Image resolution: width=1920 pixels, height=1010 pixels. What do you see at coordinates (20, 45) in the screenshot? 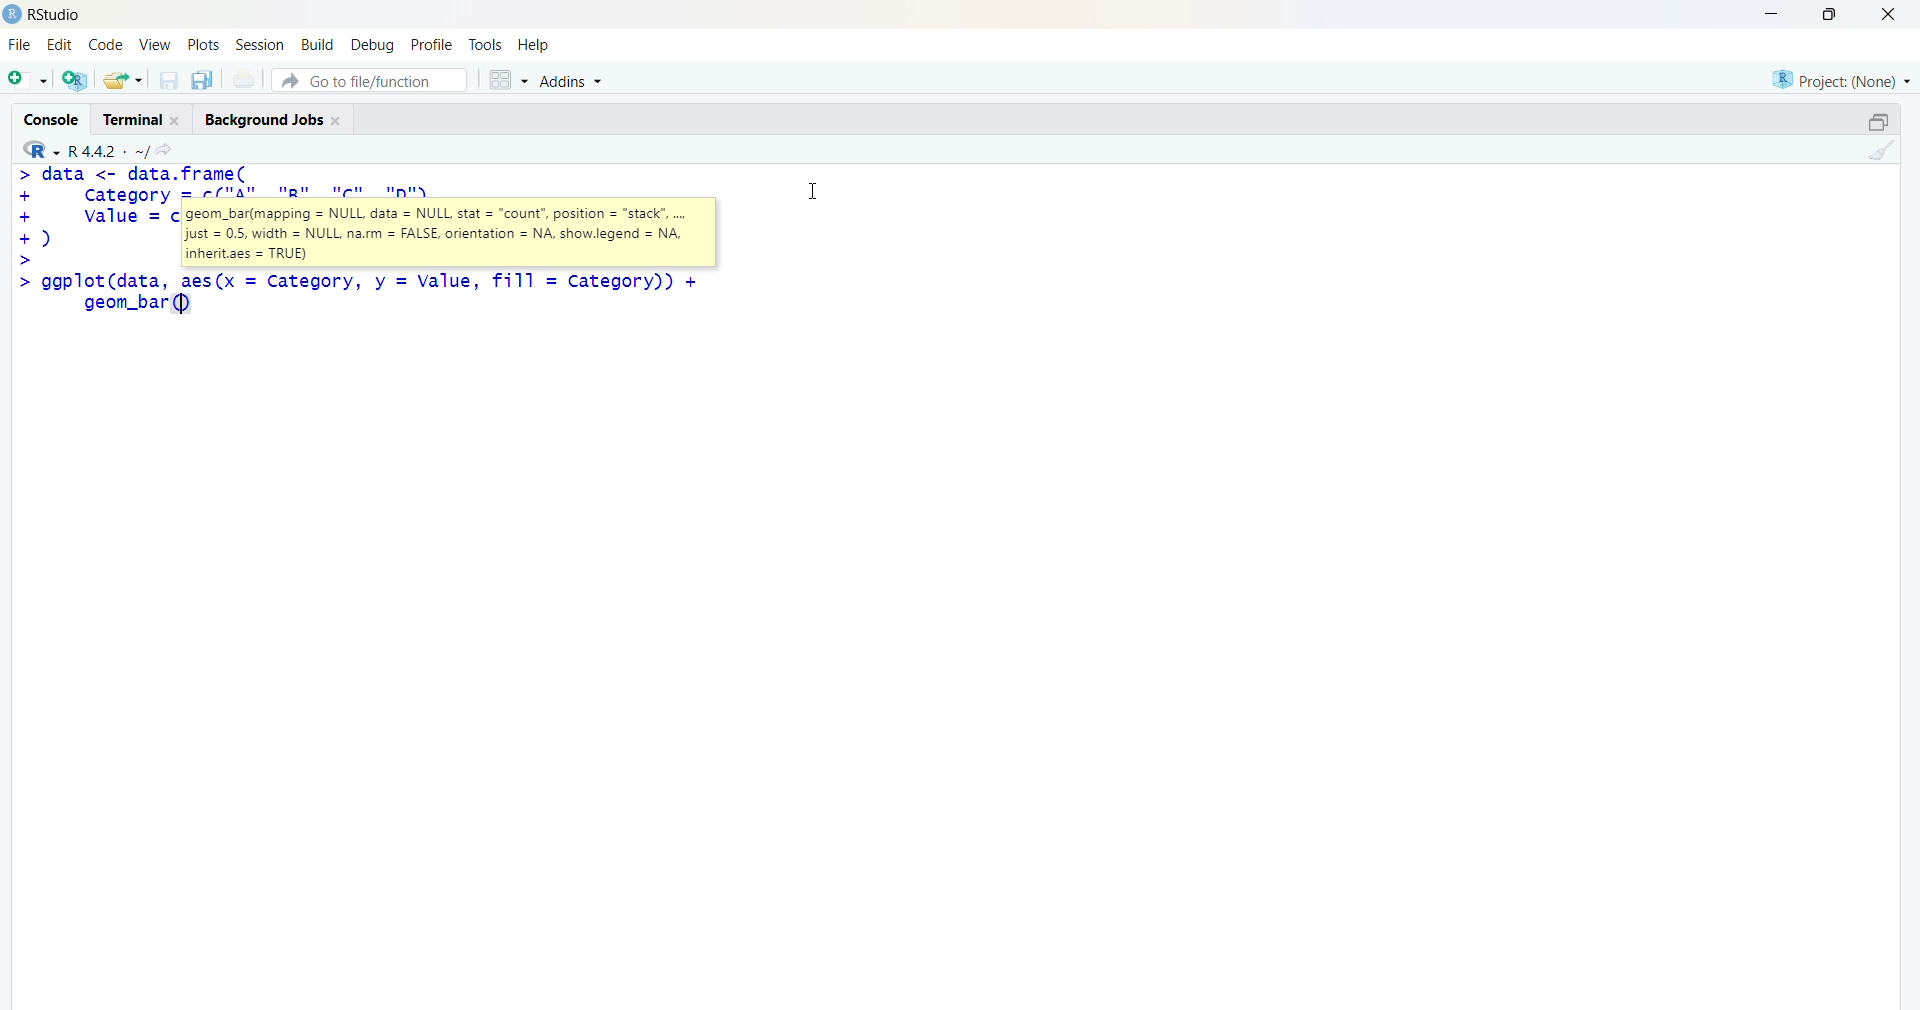
I see `File` at bounding box center [20, 45].